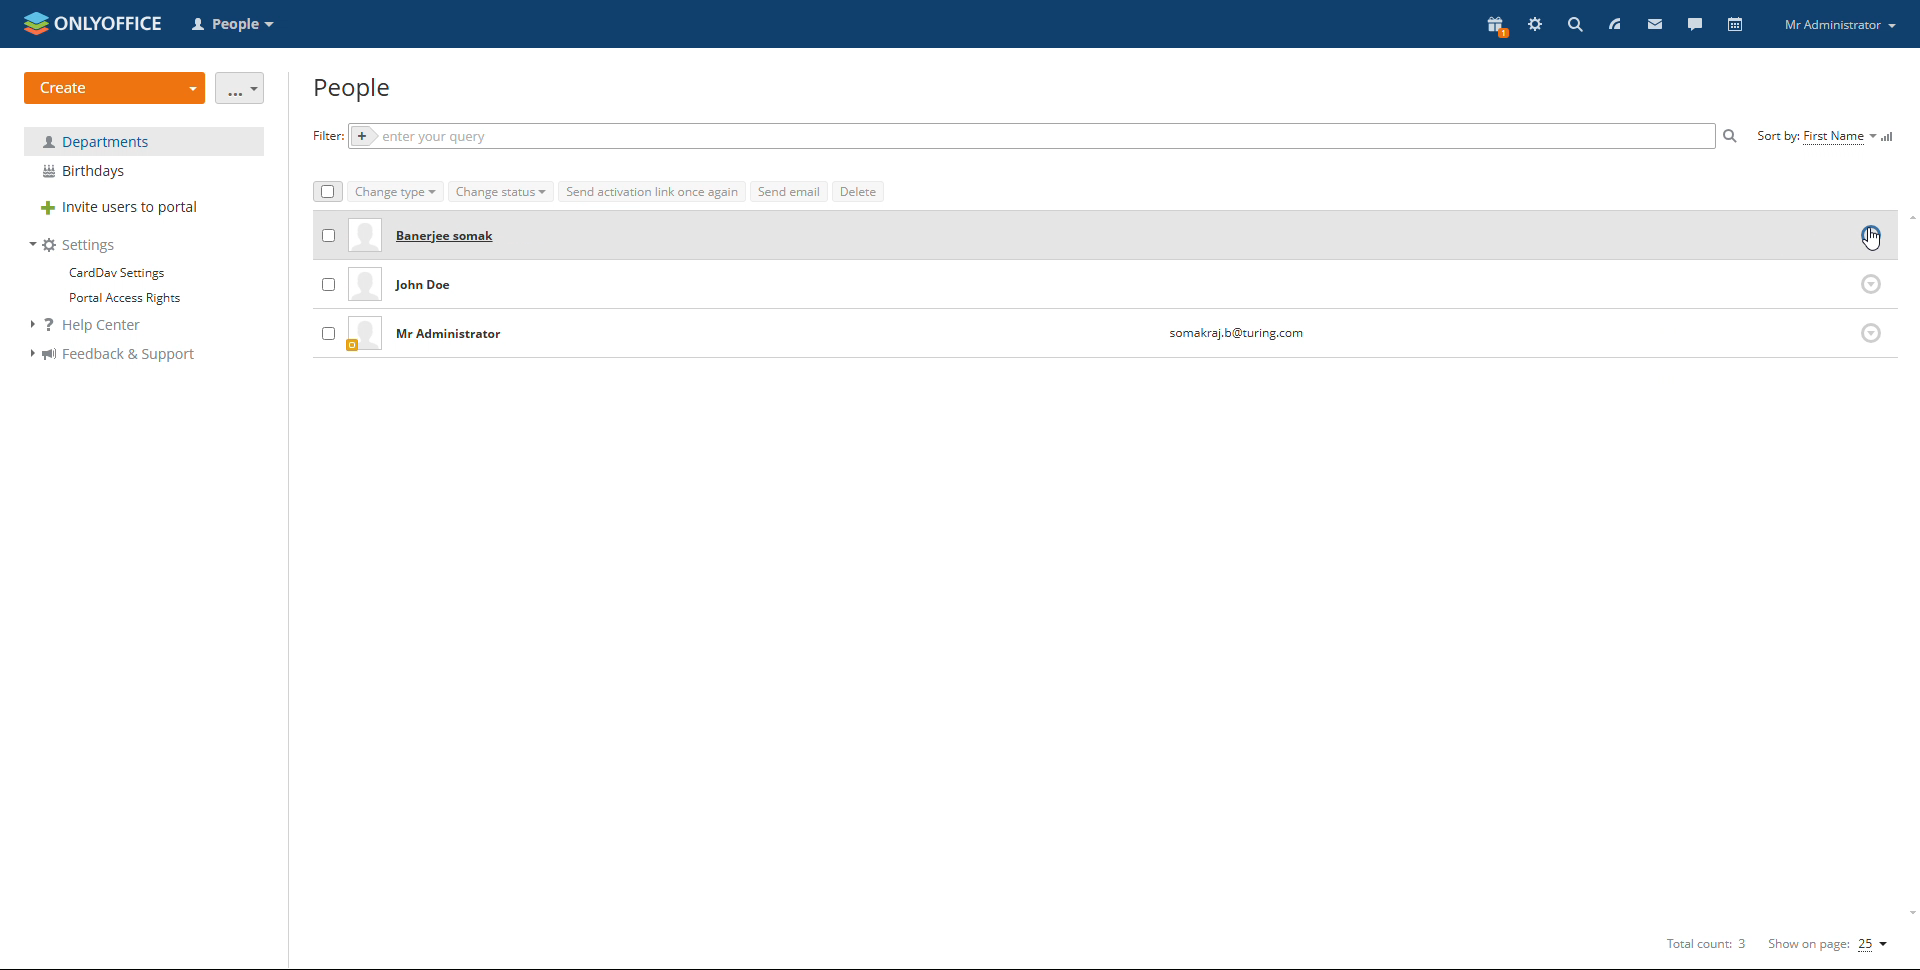 The width and height of the screenshot is (1920, 970). Describe the element at coordinates (329, 233) in the screenshot. I see `click to select individual entry` at that location.